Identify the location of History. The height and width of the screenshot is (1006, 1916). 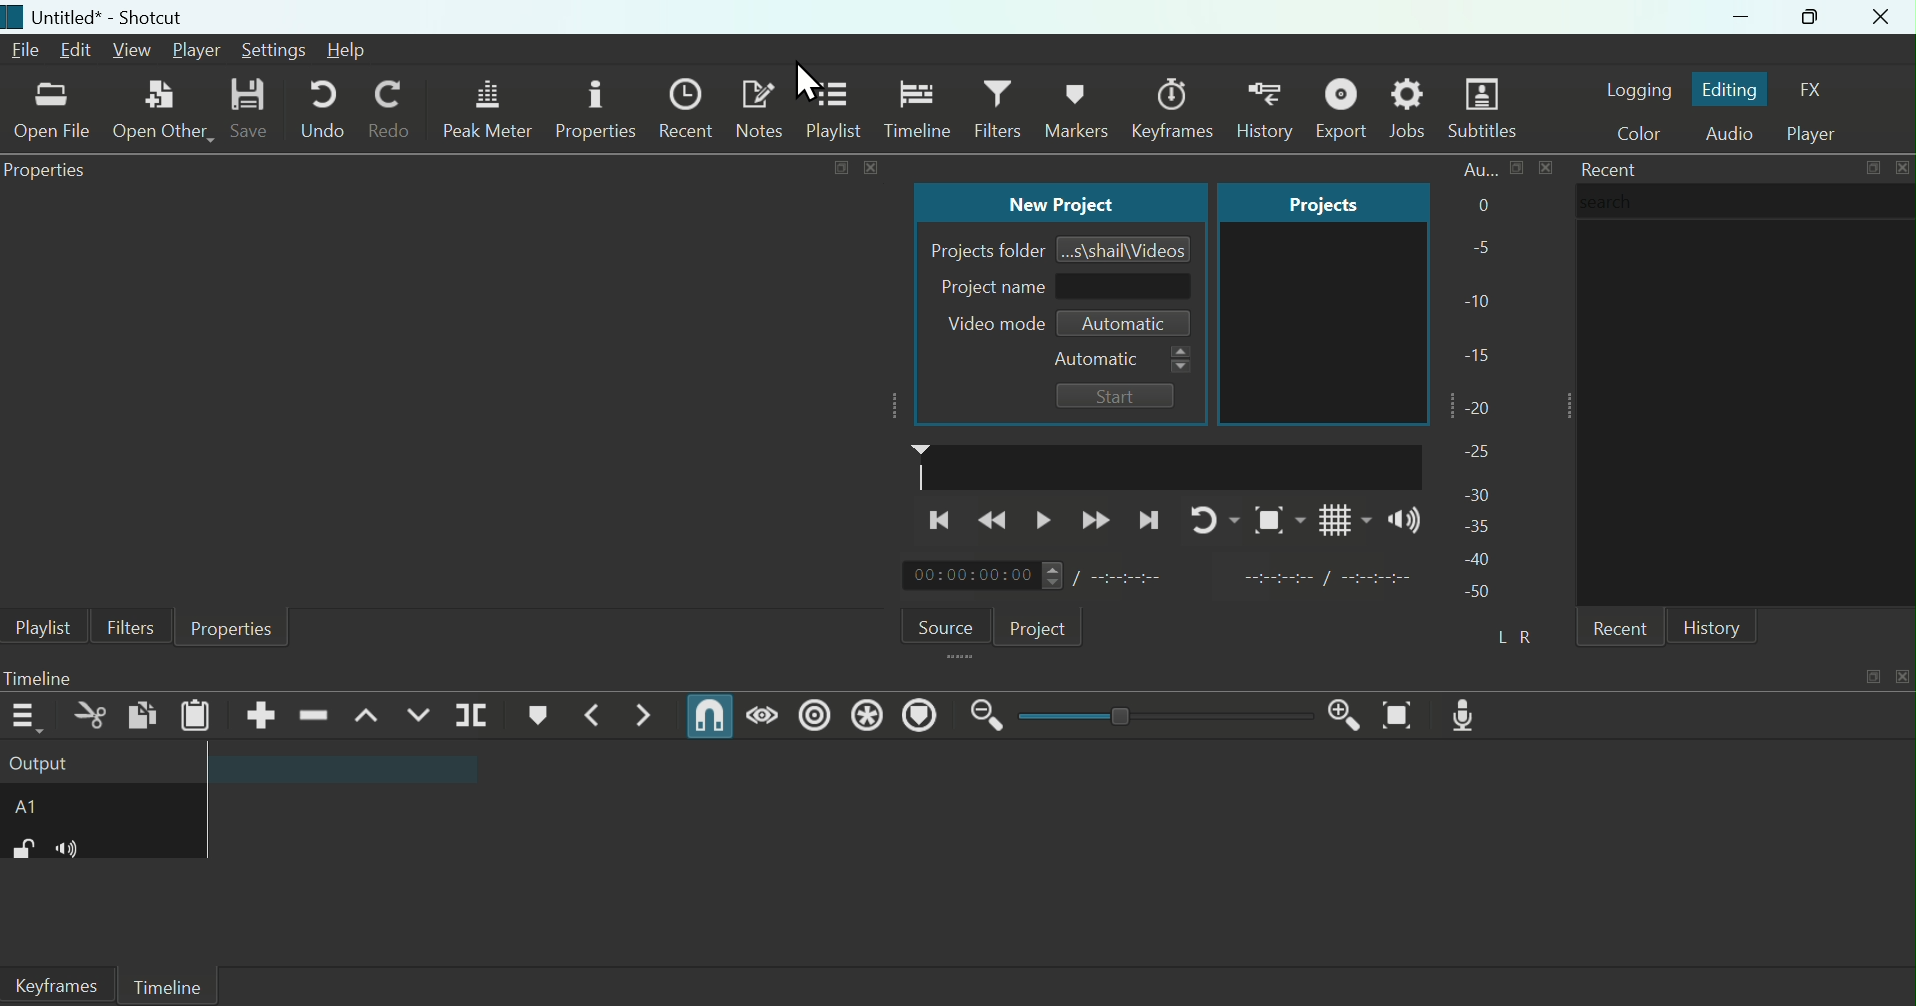
(1080, 105).